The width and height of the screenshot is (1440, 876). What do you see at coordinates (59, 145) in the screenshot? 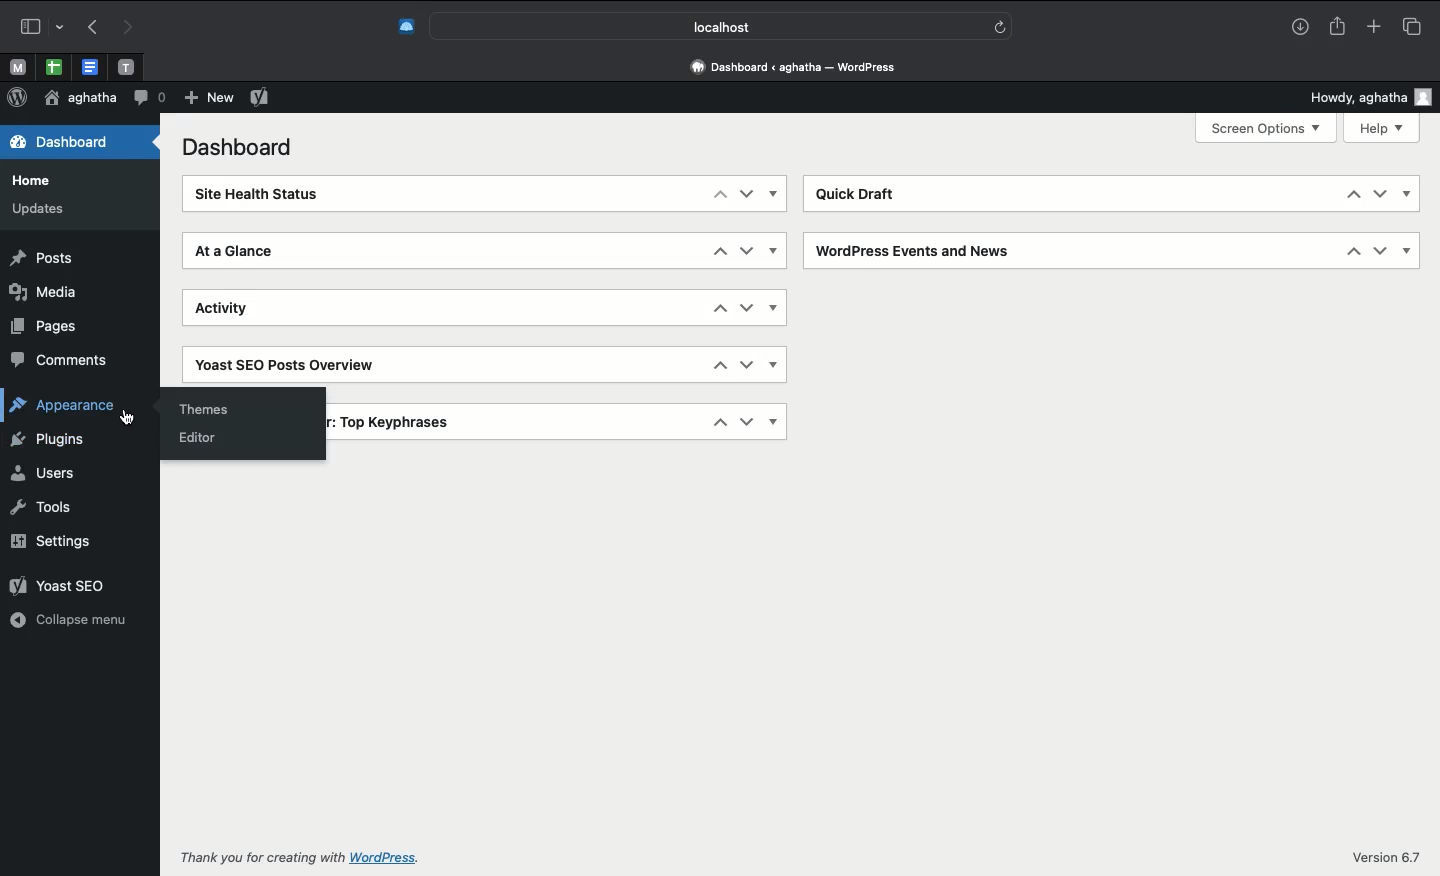
I see `Dashboard` at bounding box center [59, 145].